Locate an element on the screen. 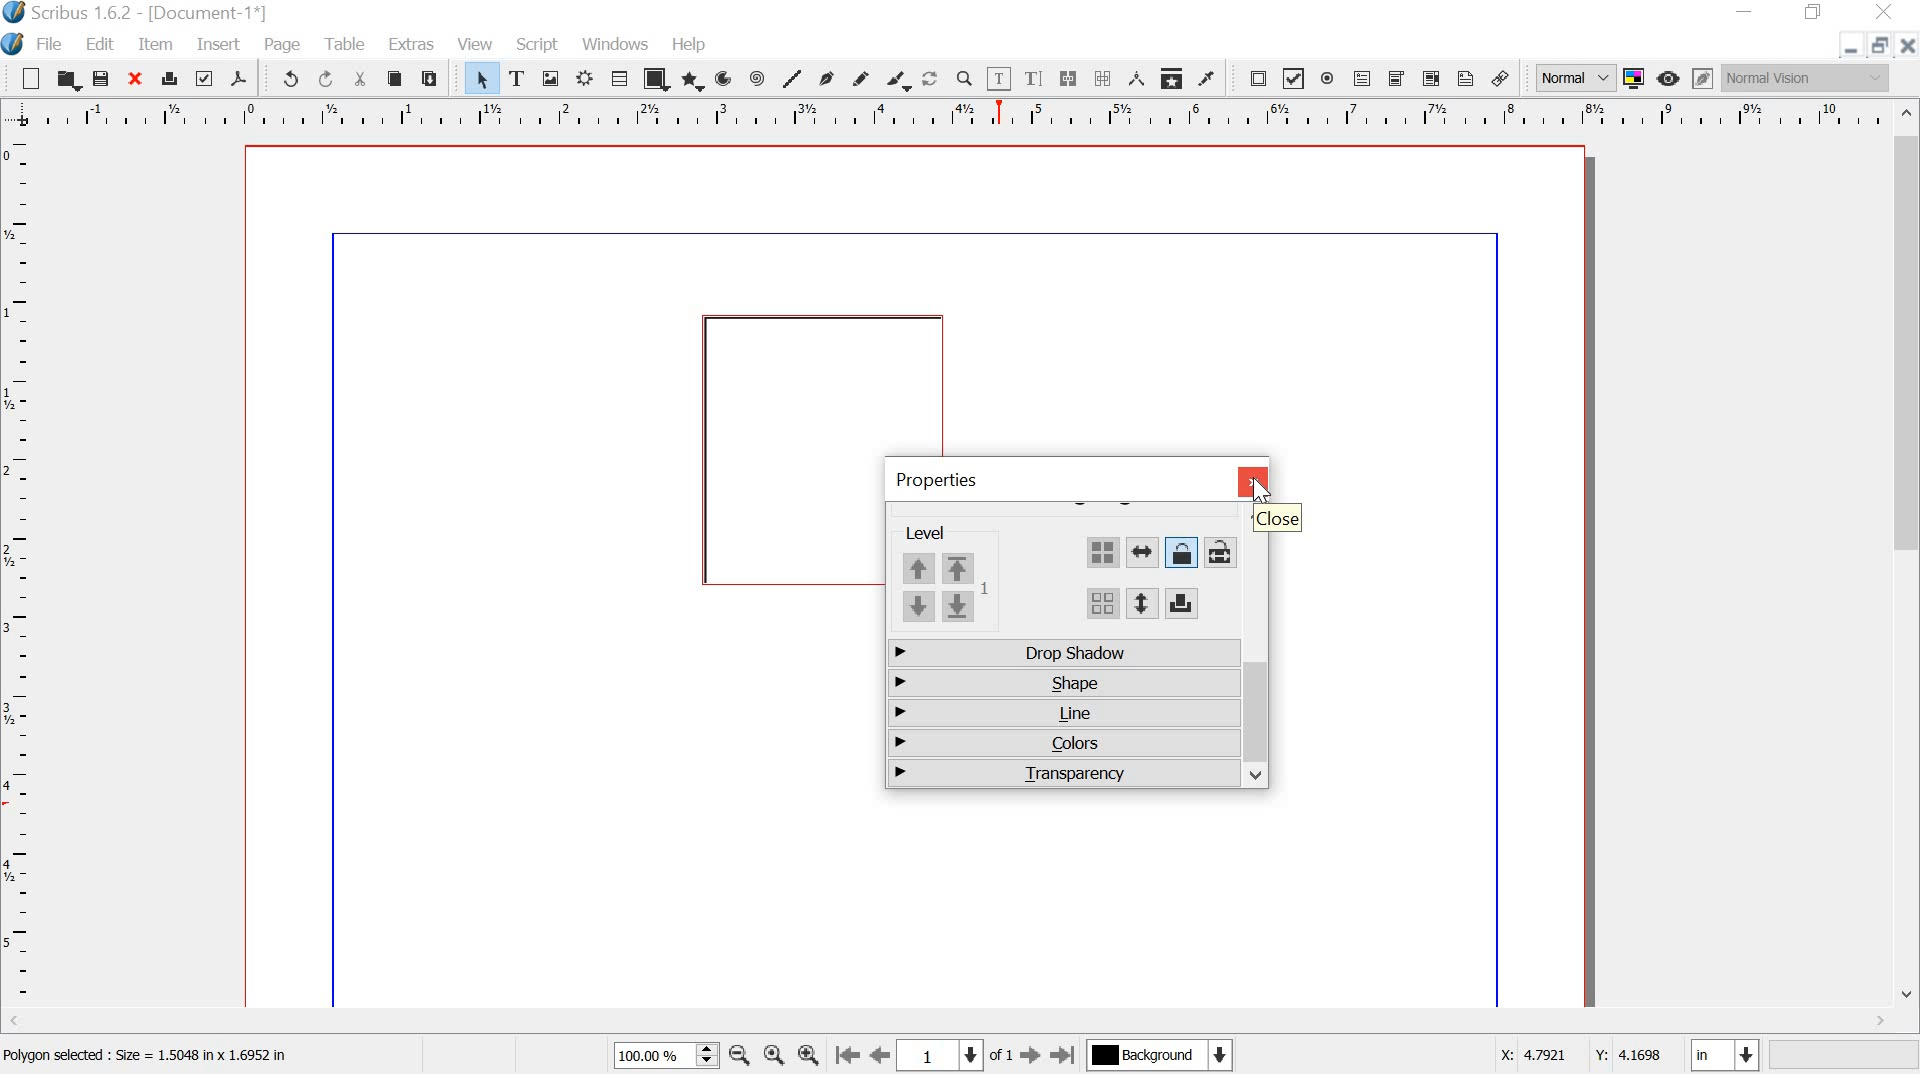 This screenshot has height=1074, width=1920. go to first page is located at coordinates (847, 1055).